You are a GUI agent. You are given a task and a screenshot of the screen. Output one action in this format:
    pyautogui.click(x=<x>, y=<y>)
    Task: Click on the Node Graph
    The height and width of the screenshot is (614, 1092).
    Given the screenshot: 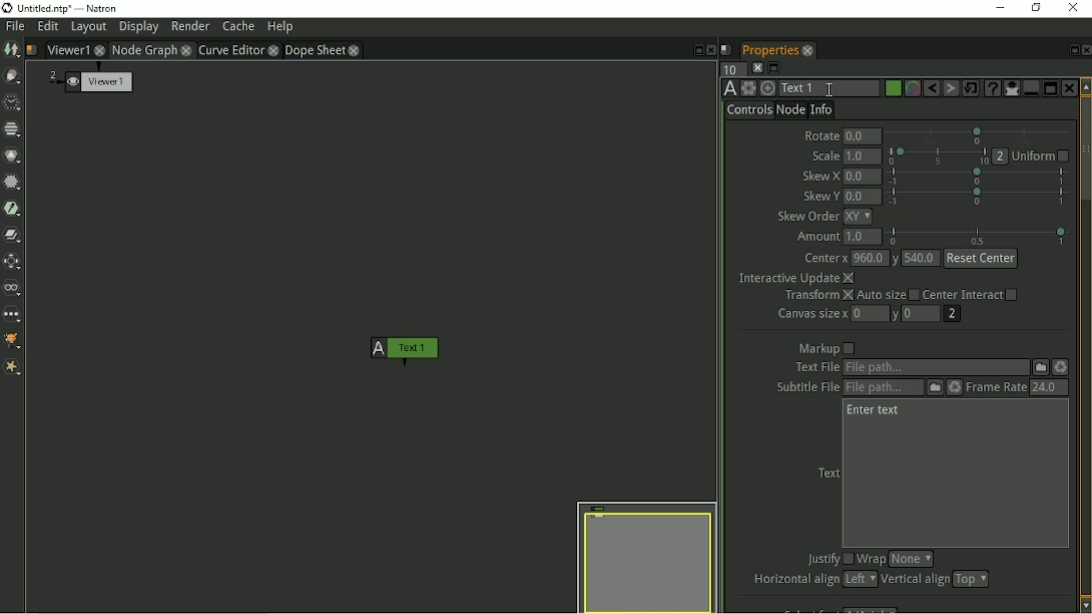 What is the action you would take?
    pyautogui.click(x=144, y=50)
    